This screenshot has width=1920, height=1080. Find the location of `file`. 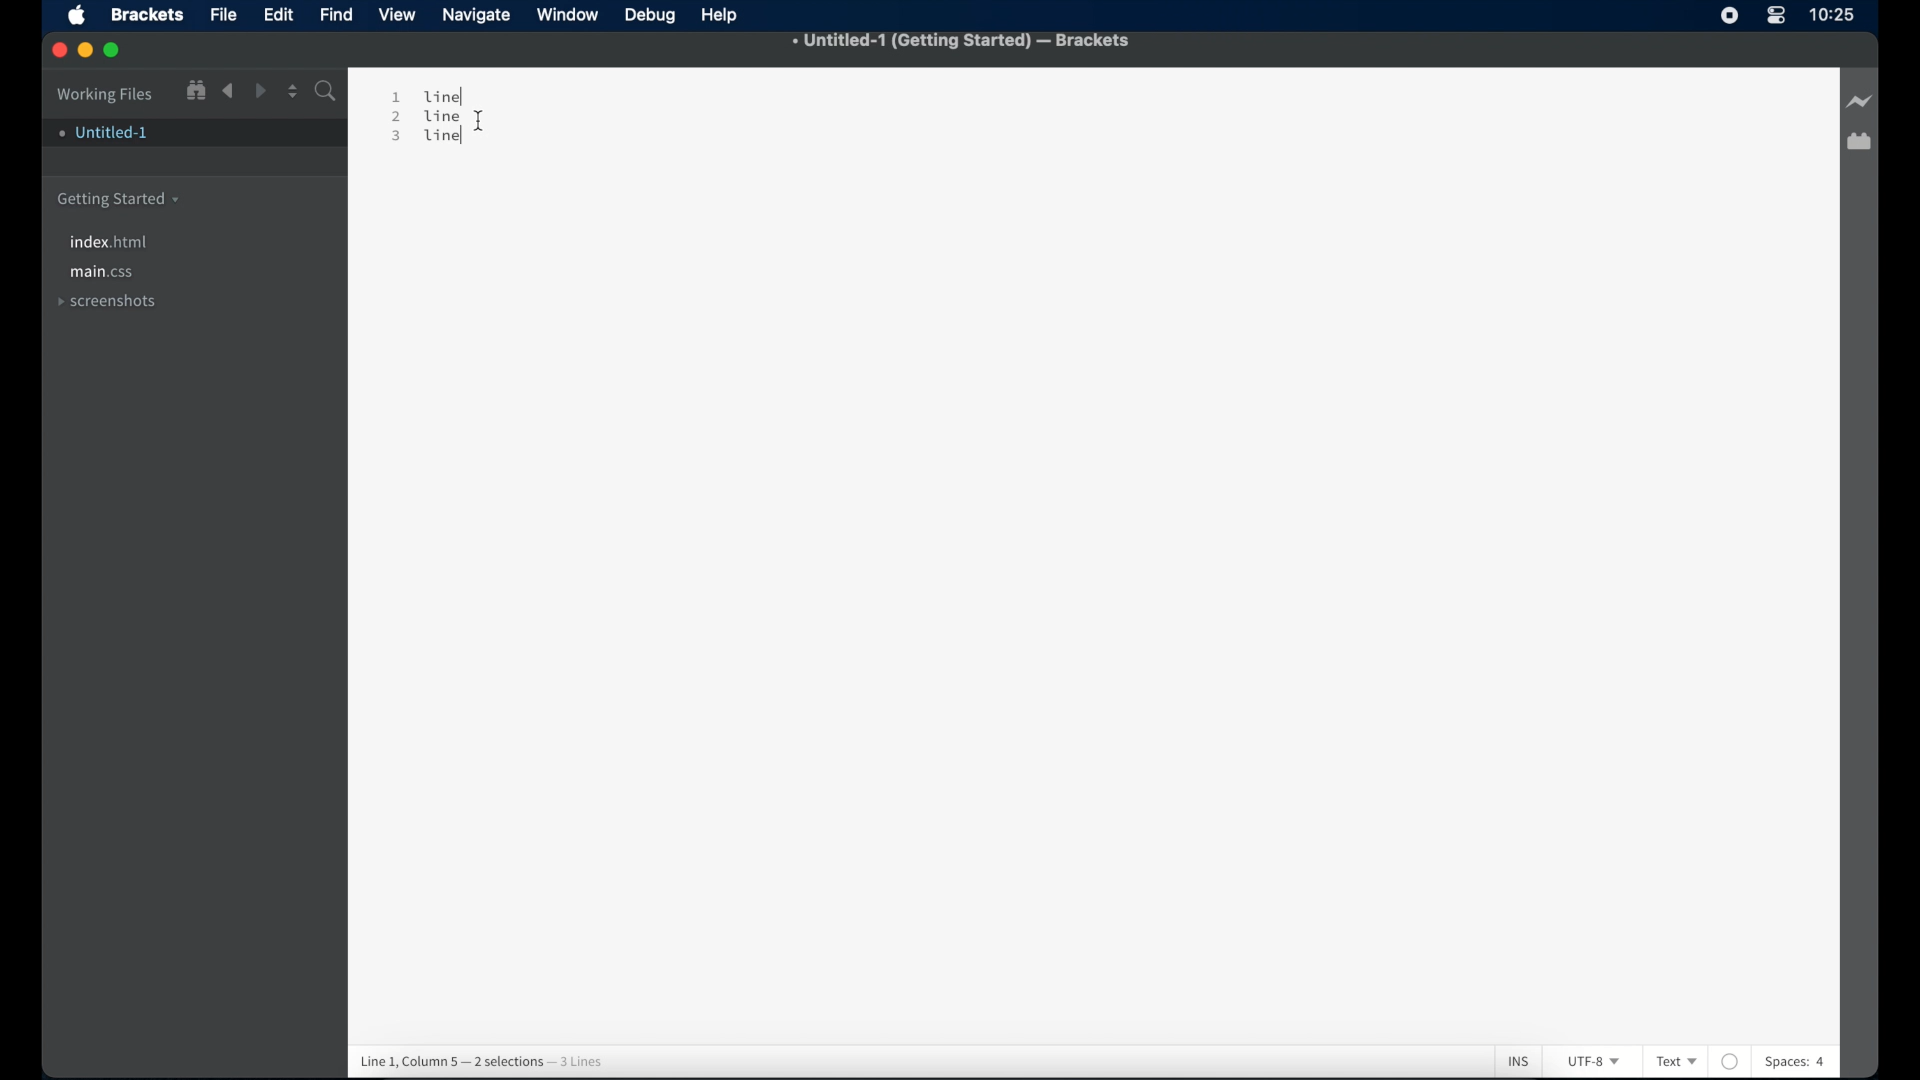

file is located at coordinates (224, 15).